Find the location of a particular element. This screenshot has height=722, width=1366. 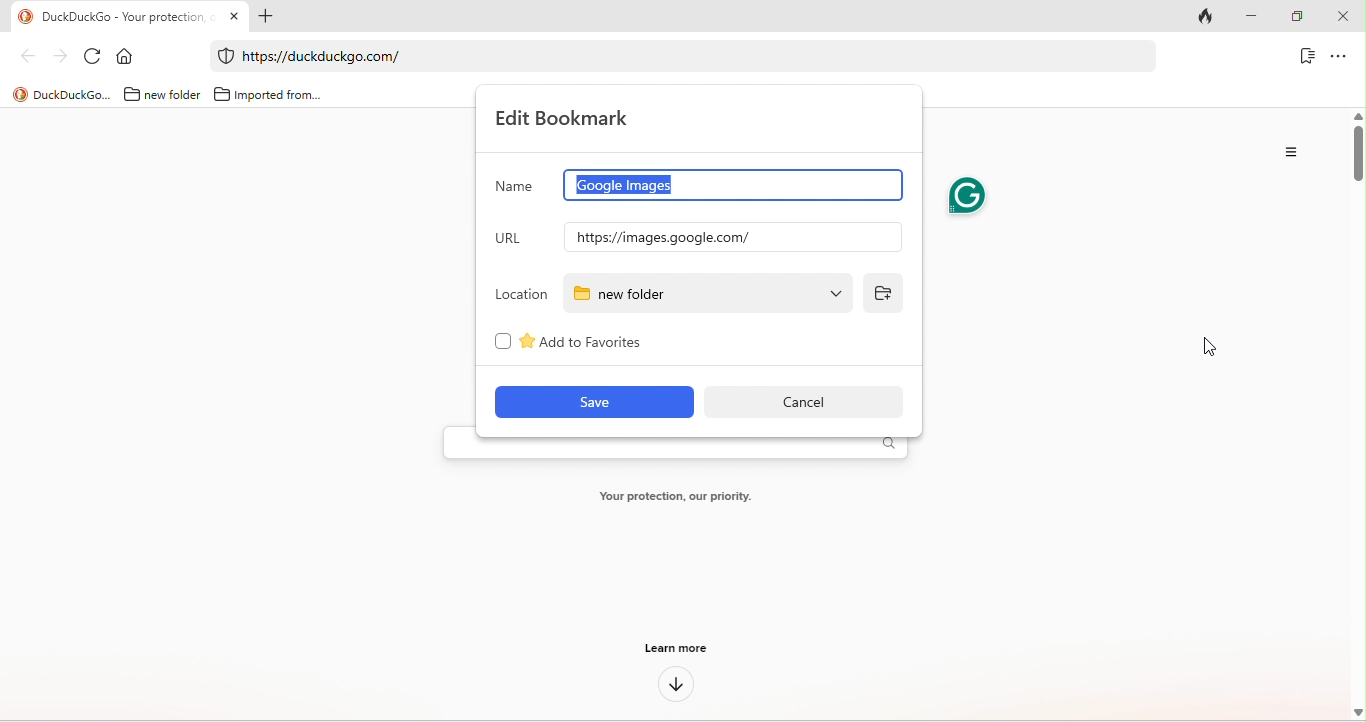

grammarly is located at coordinates (969, 200).